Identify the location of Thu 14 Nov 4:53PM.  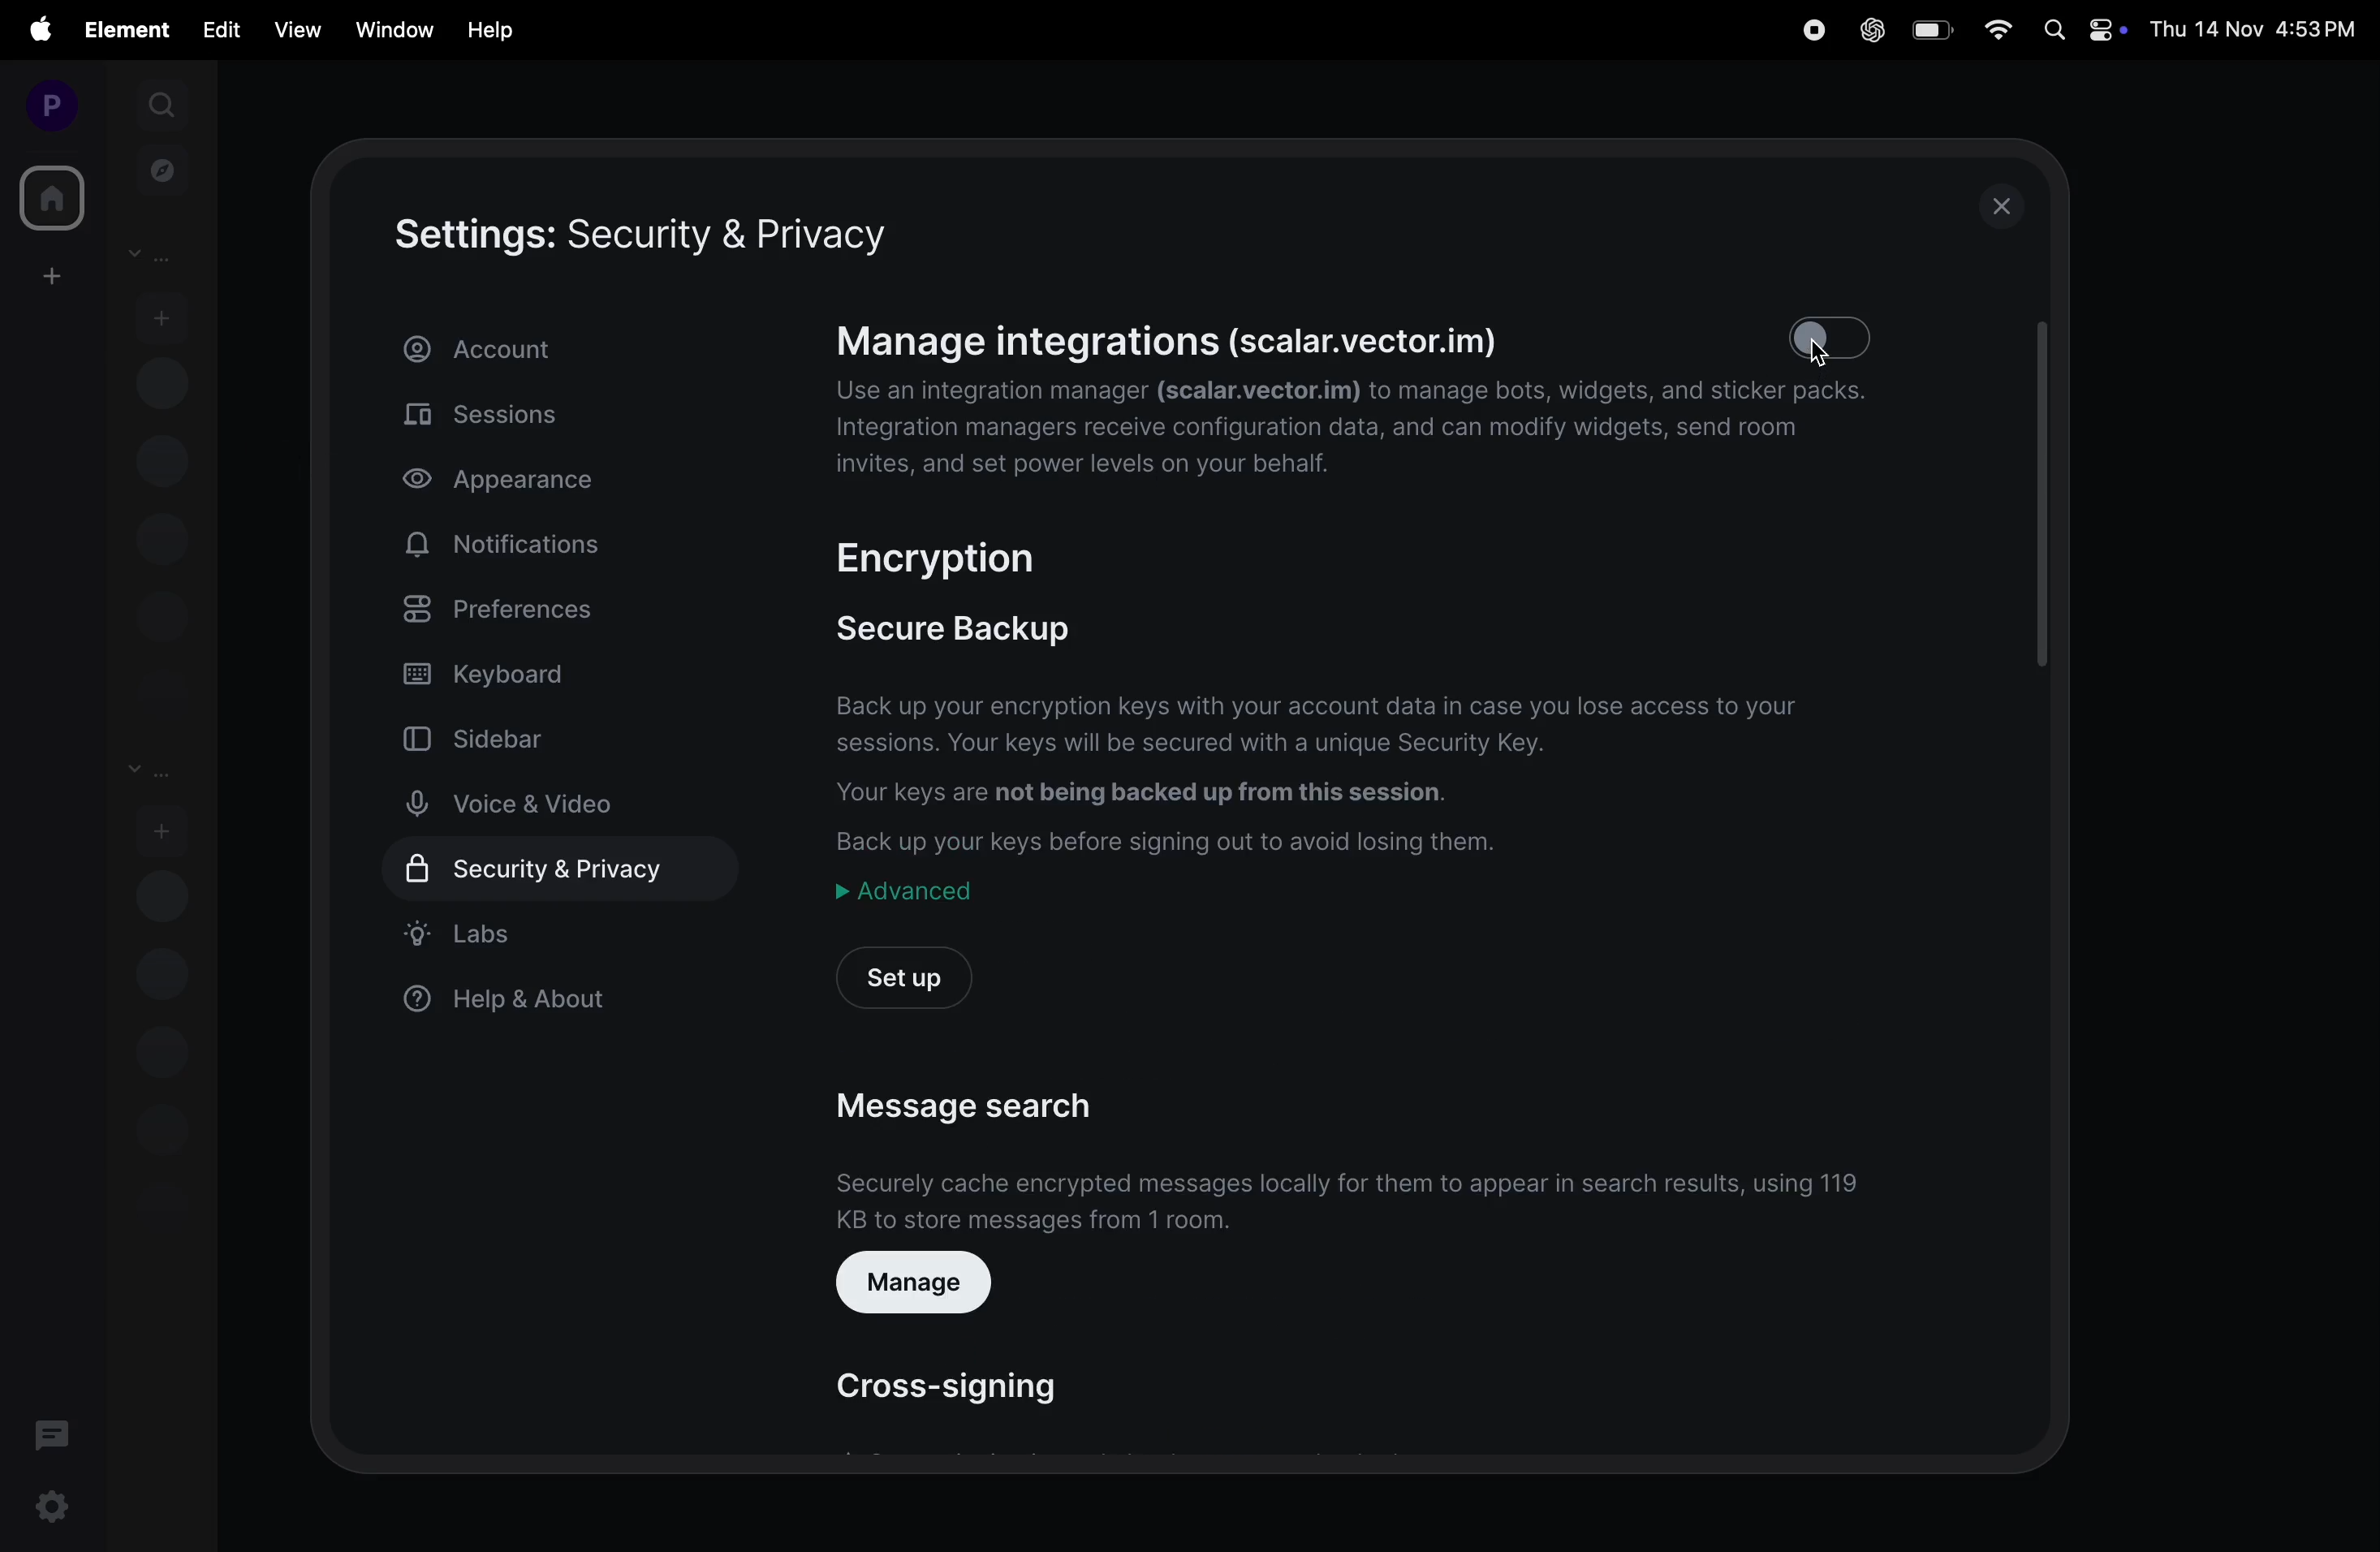
(2251, 27).